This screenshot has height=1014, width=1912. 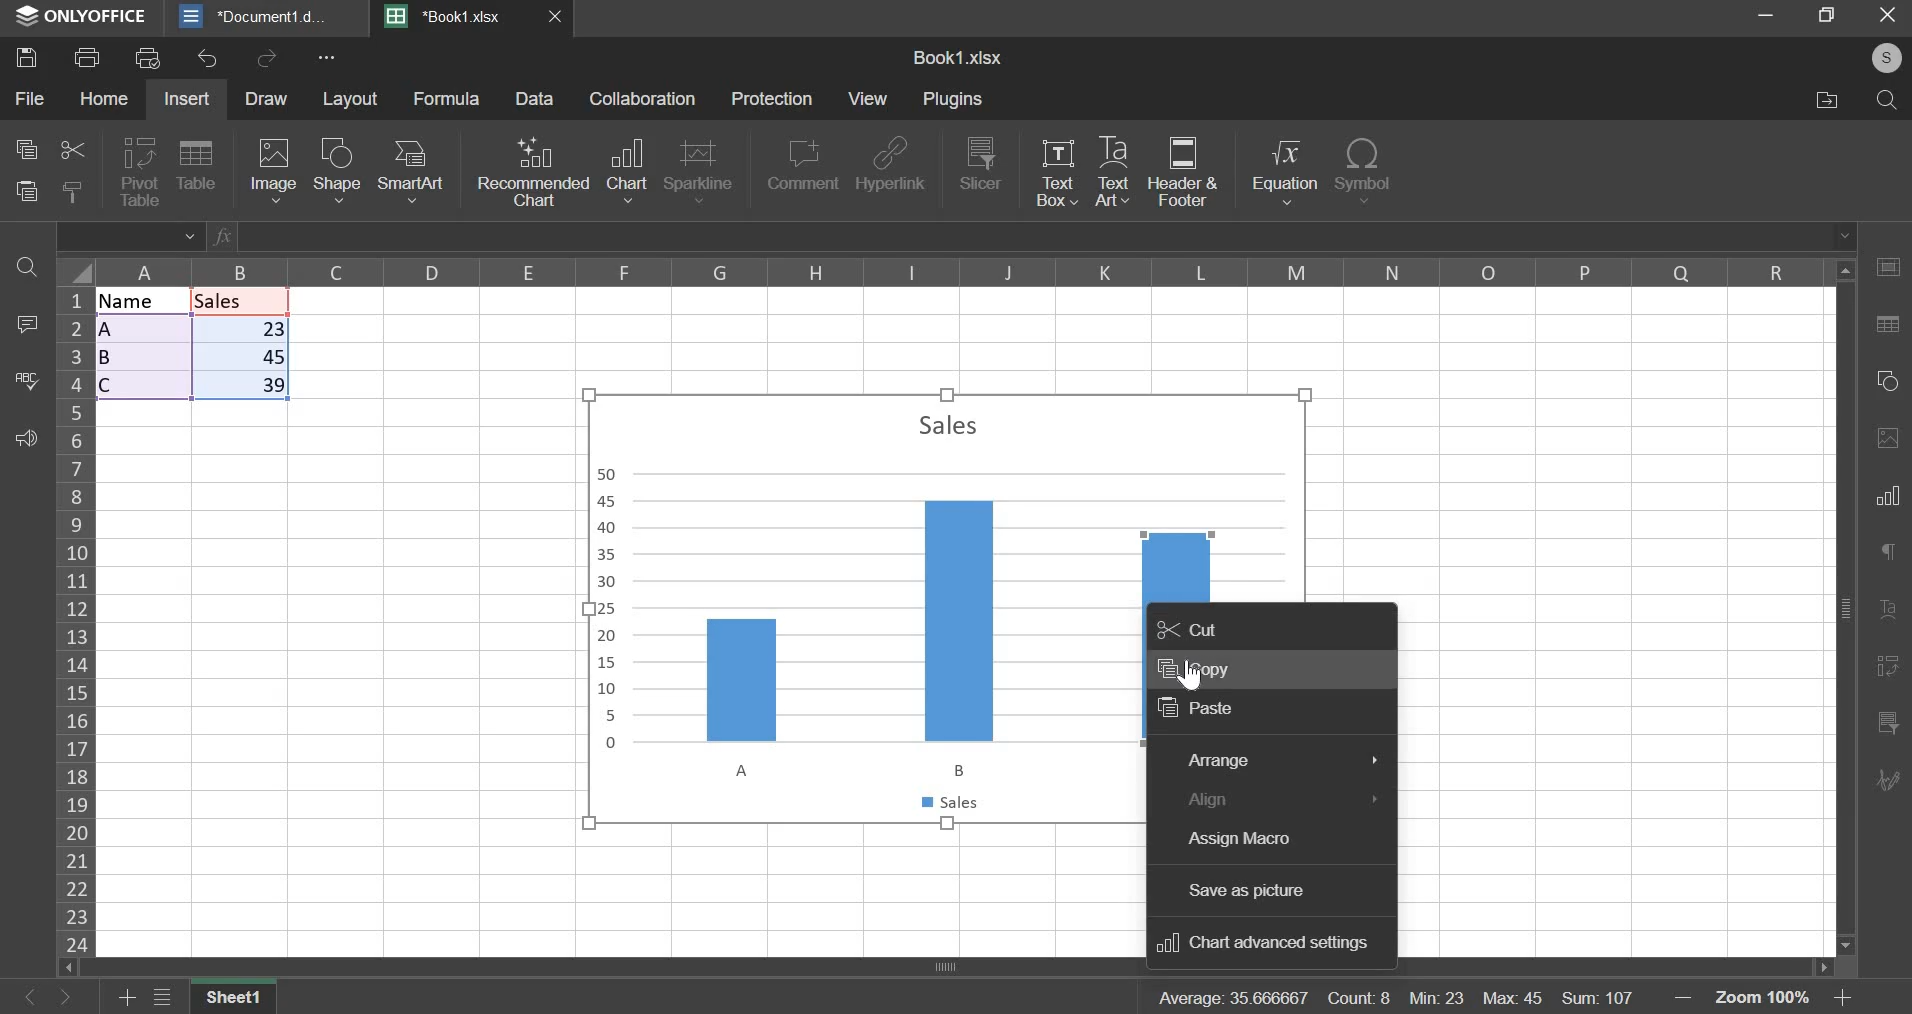 I want to click on , so click(x=55, y=997).